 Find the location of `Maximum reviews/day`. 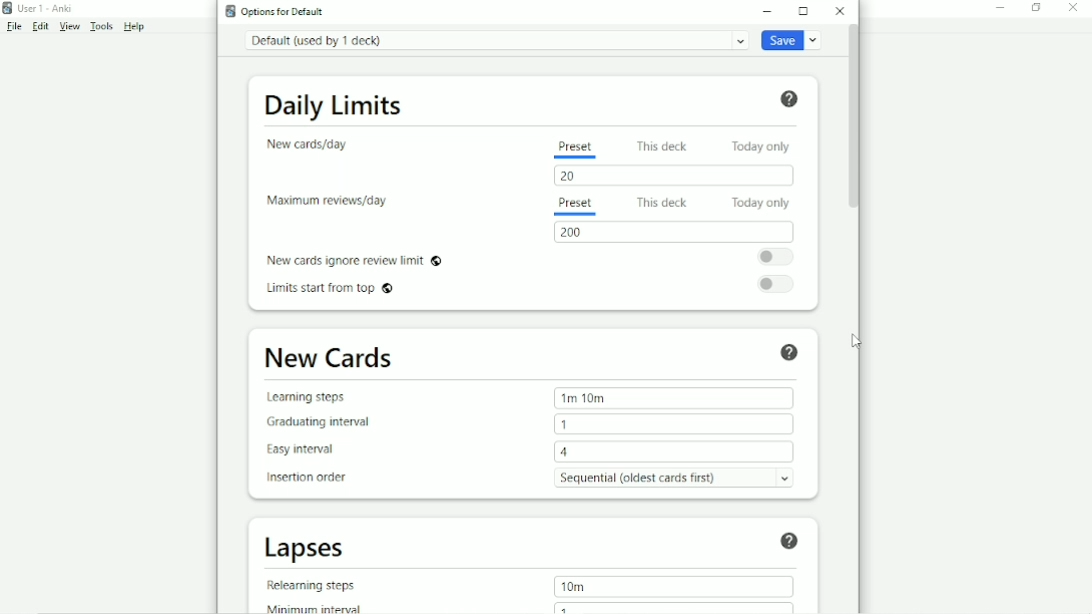

Maximum reviews/day is located at coordinates (327, 201).